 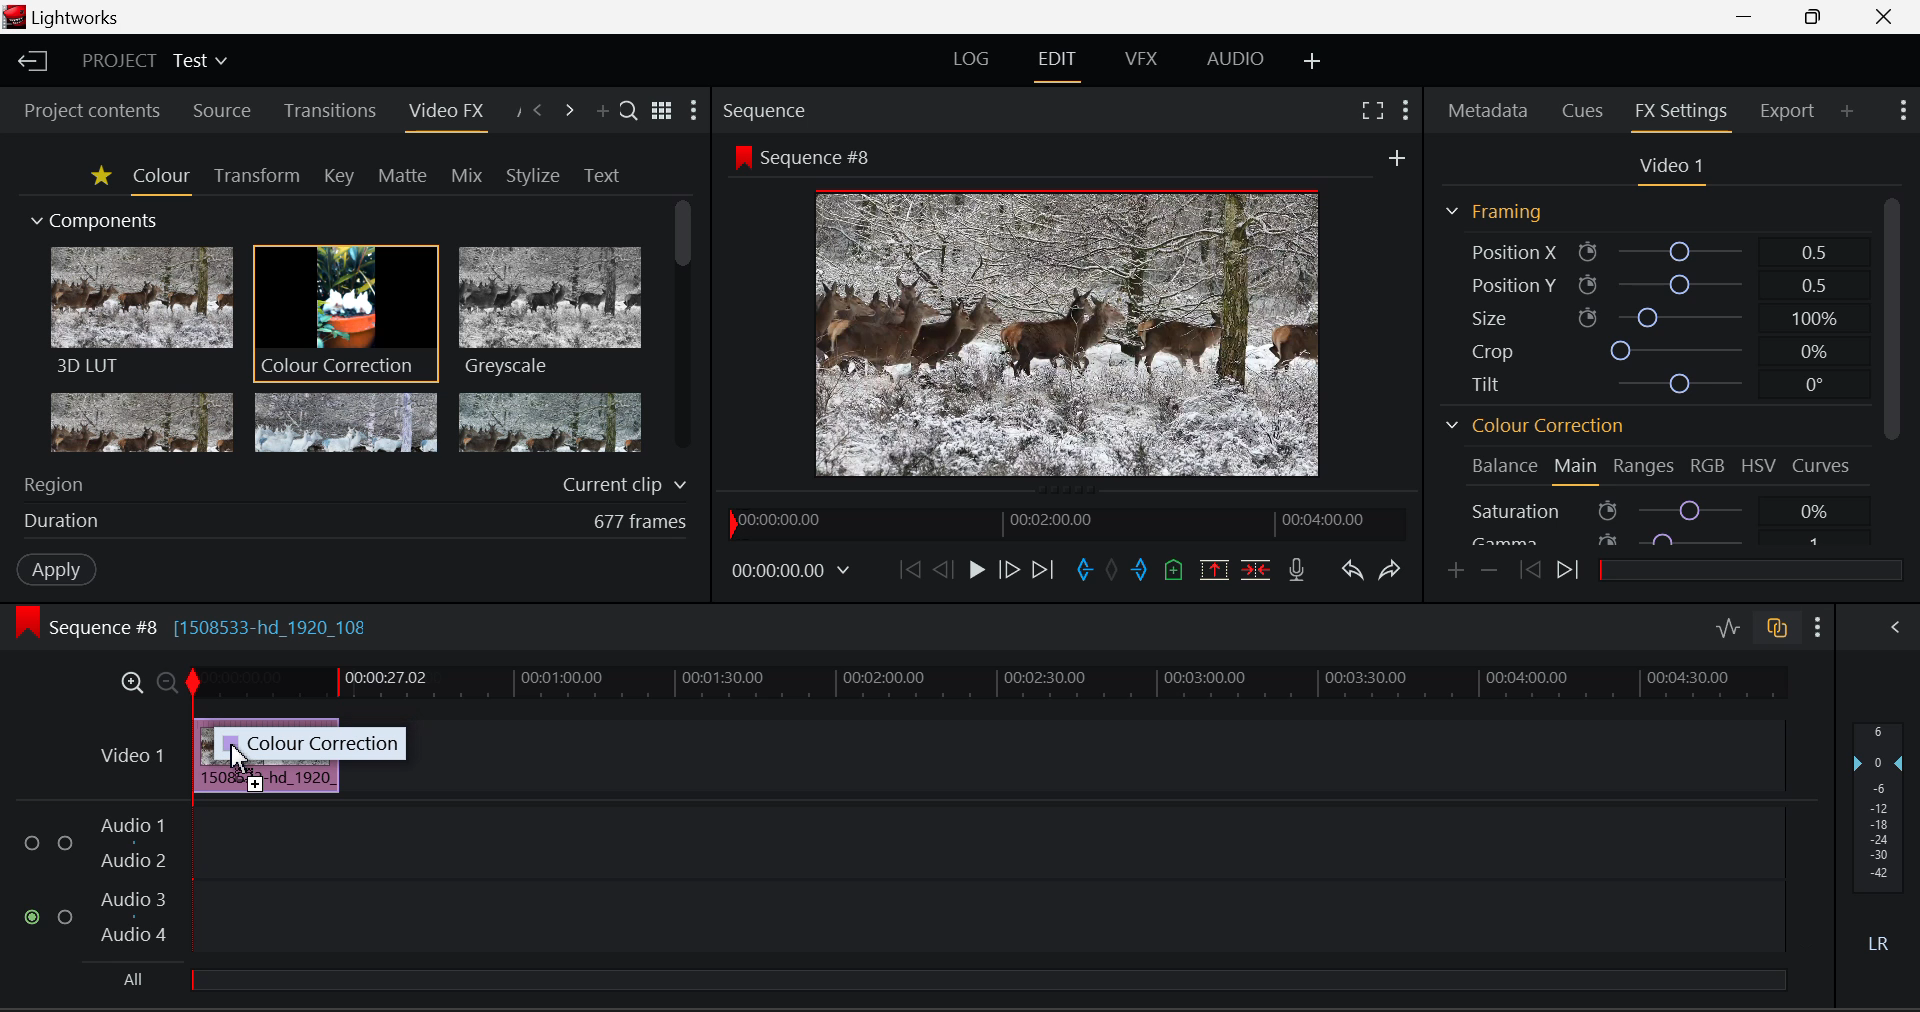 I want to click on Minimize, so click(x=1817, y=17).